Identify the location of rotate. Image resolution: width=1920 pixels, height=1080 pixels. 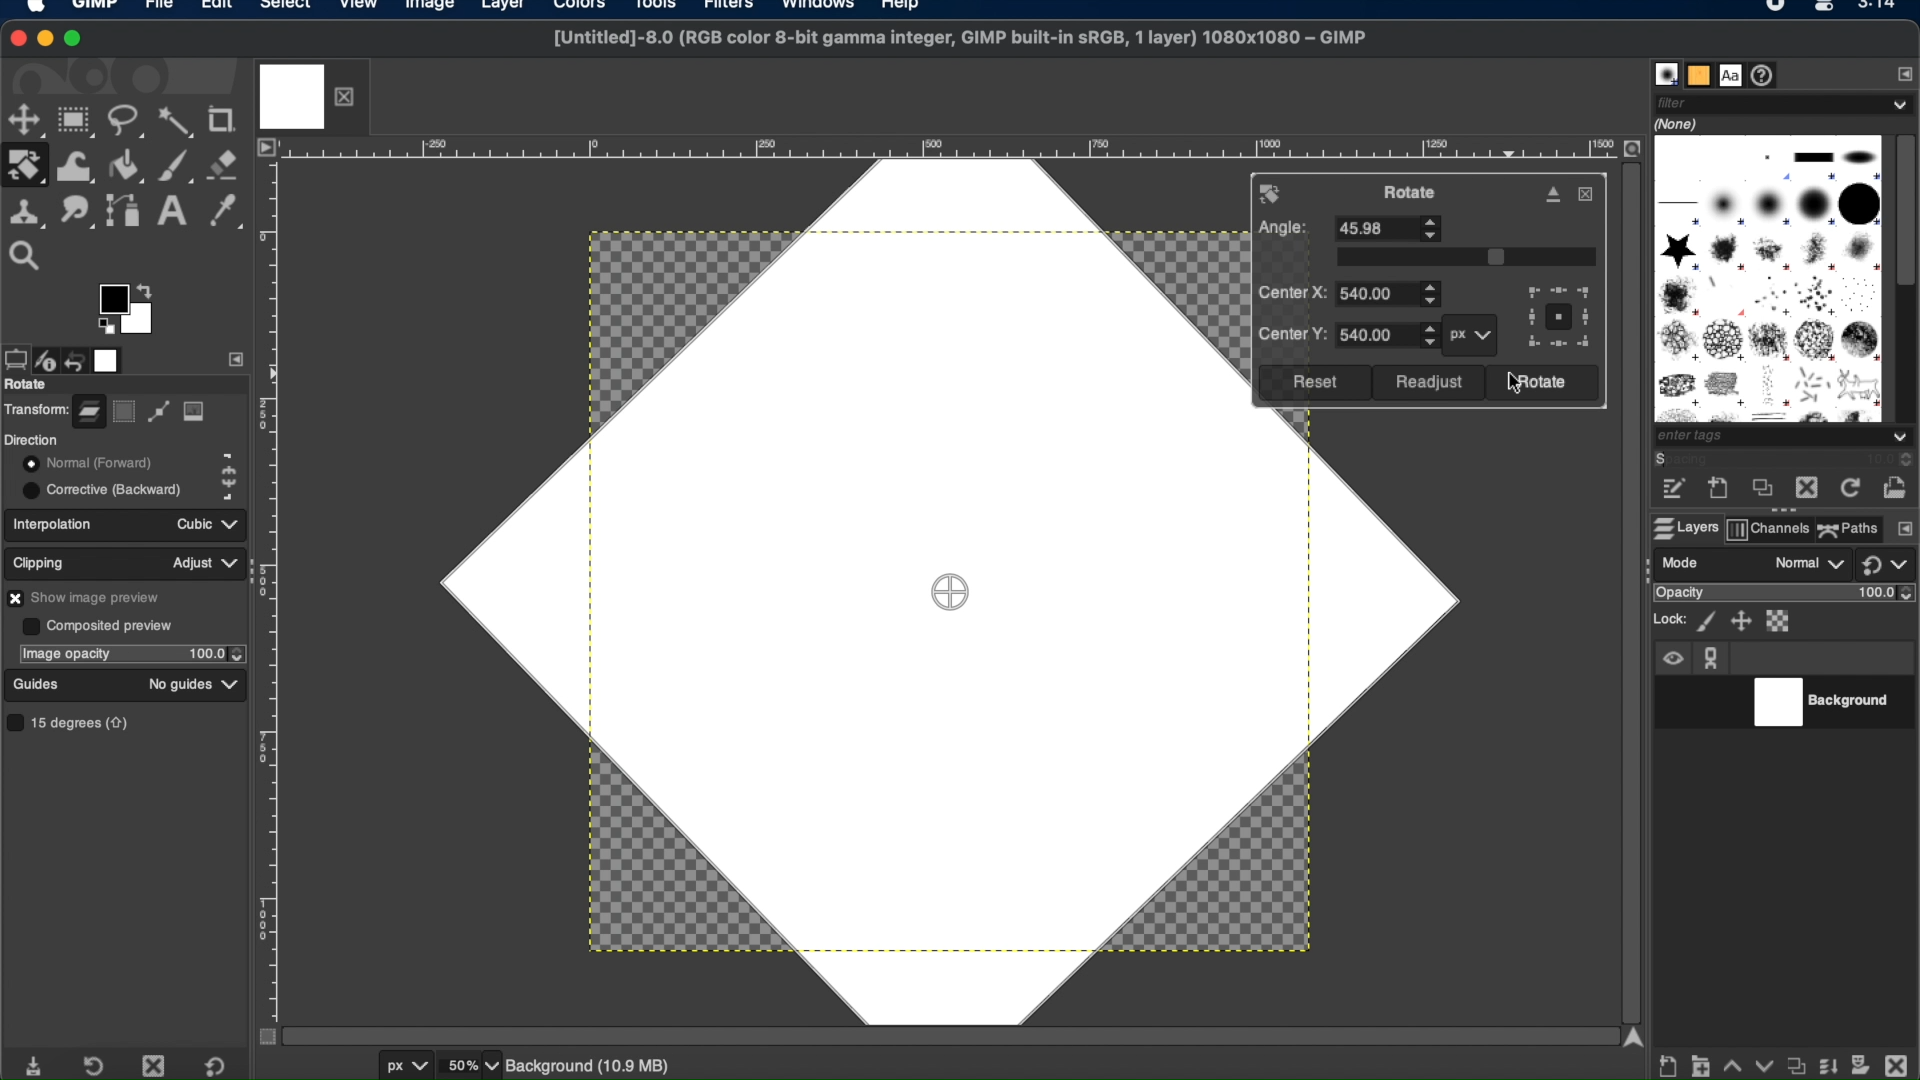
(1414, 192).